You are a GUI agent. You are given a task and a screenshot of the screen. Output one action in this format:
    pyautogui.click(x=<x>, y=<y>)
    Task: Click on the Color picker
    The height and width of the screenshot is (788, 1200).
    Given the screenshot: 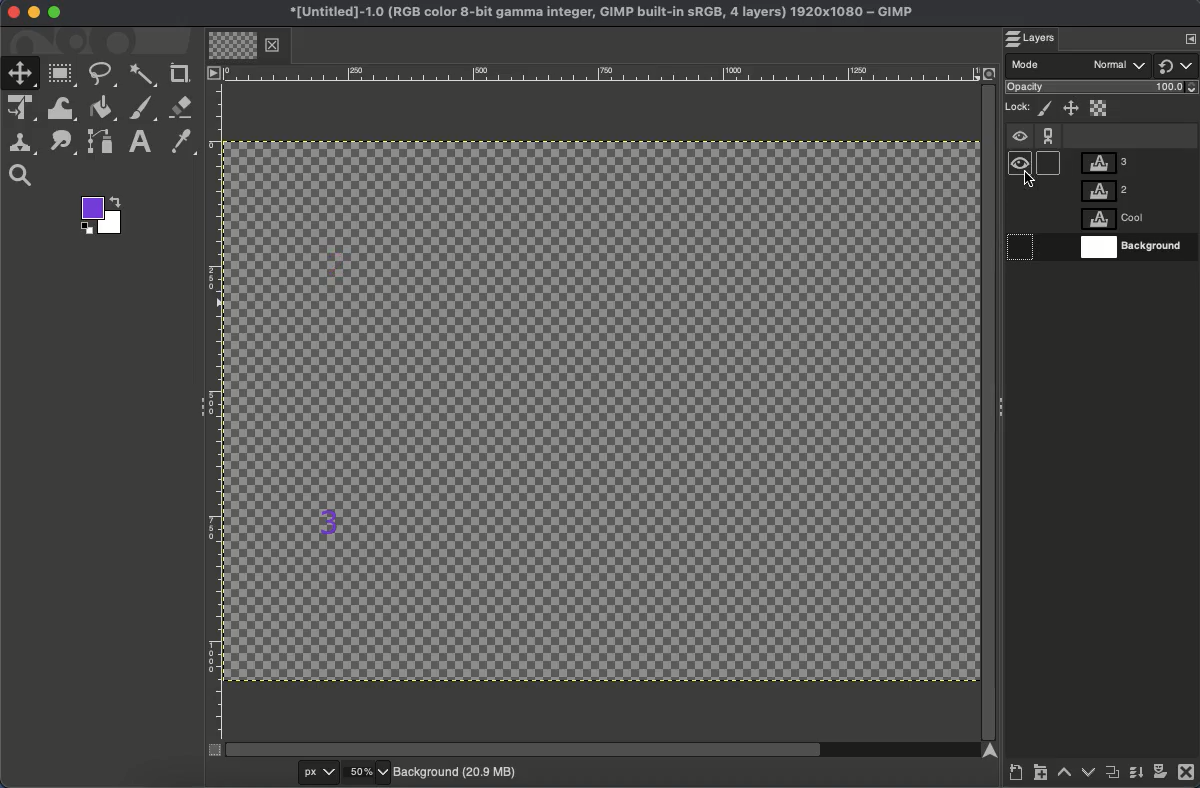 What is the action you would take?
    pyautogui.click(x=184, y=143)
    